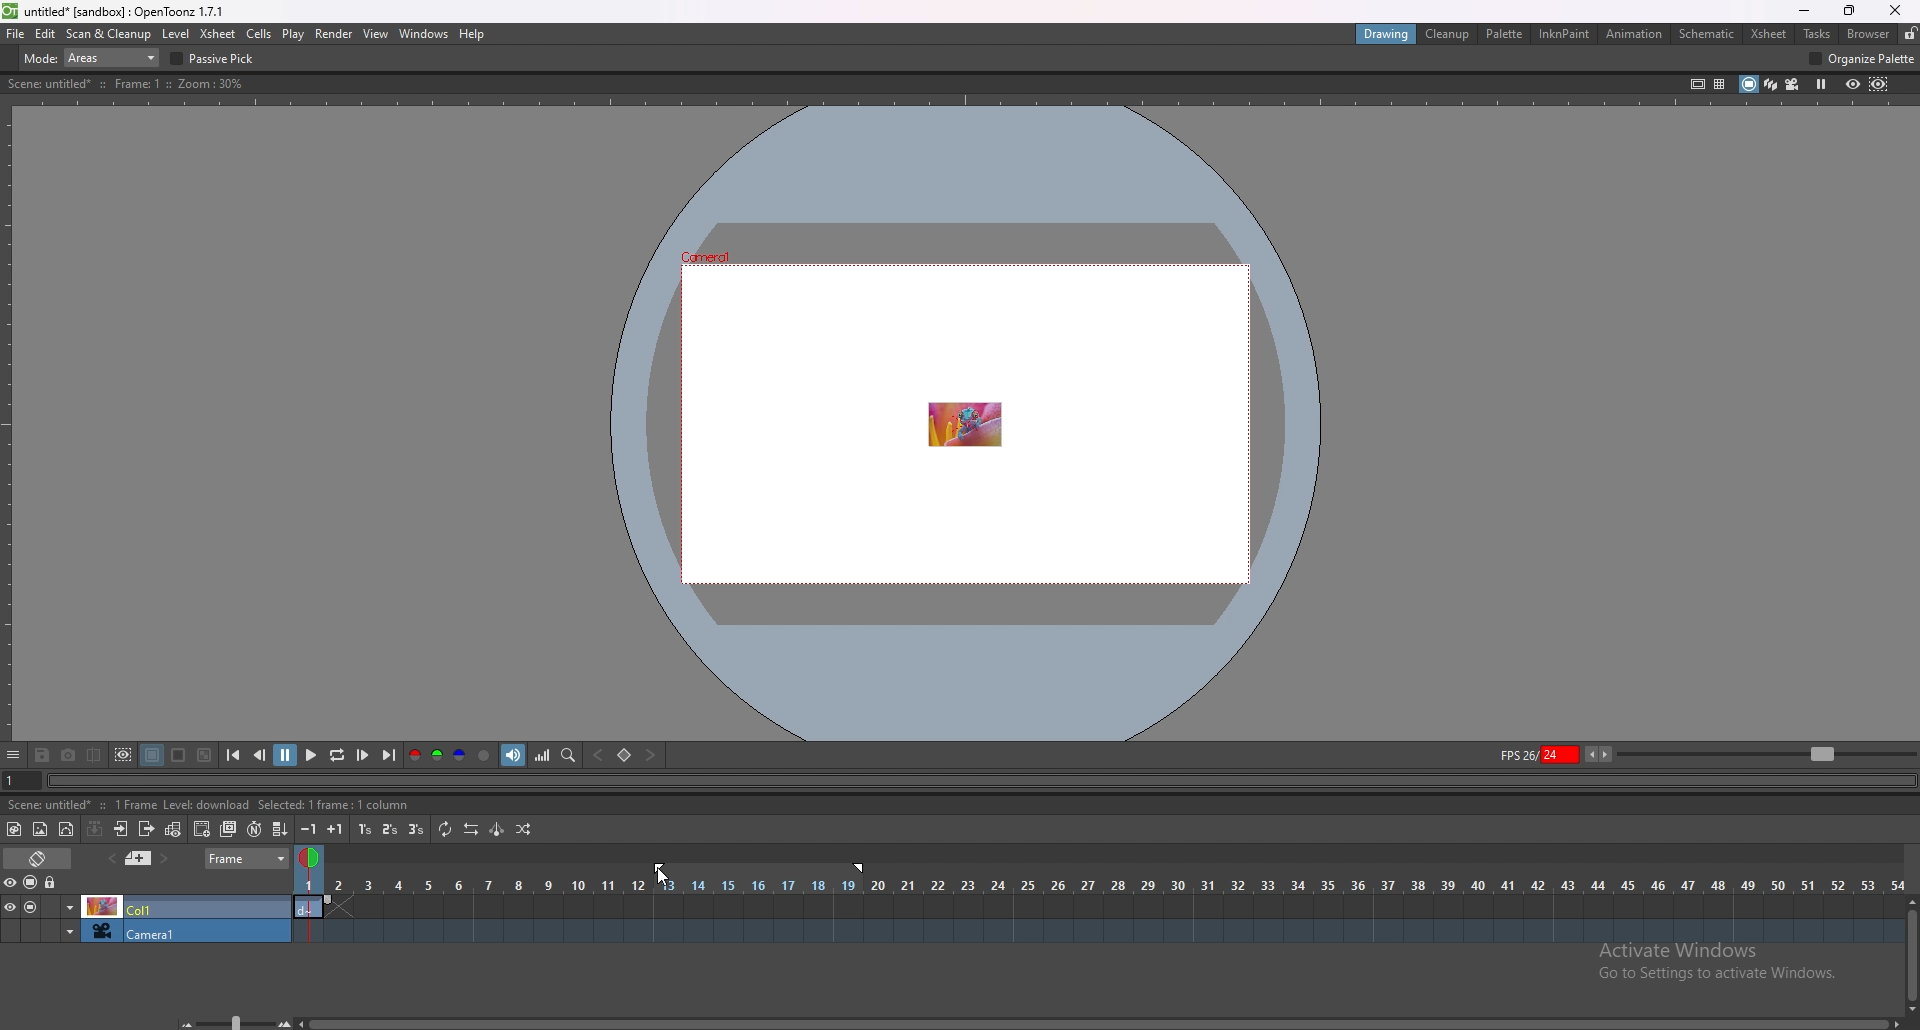 This screenshot has width=1920, height=1030. I want to click on loop, so click(338, 755).